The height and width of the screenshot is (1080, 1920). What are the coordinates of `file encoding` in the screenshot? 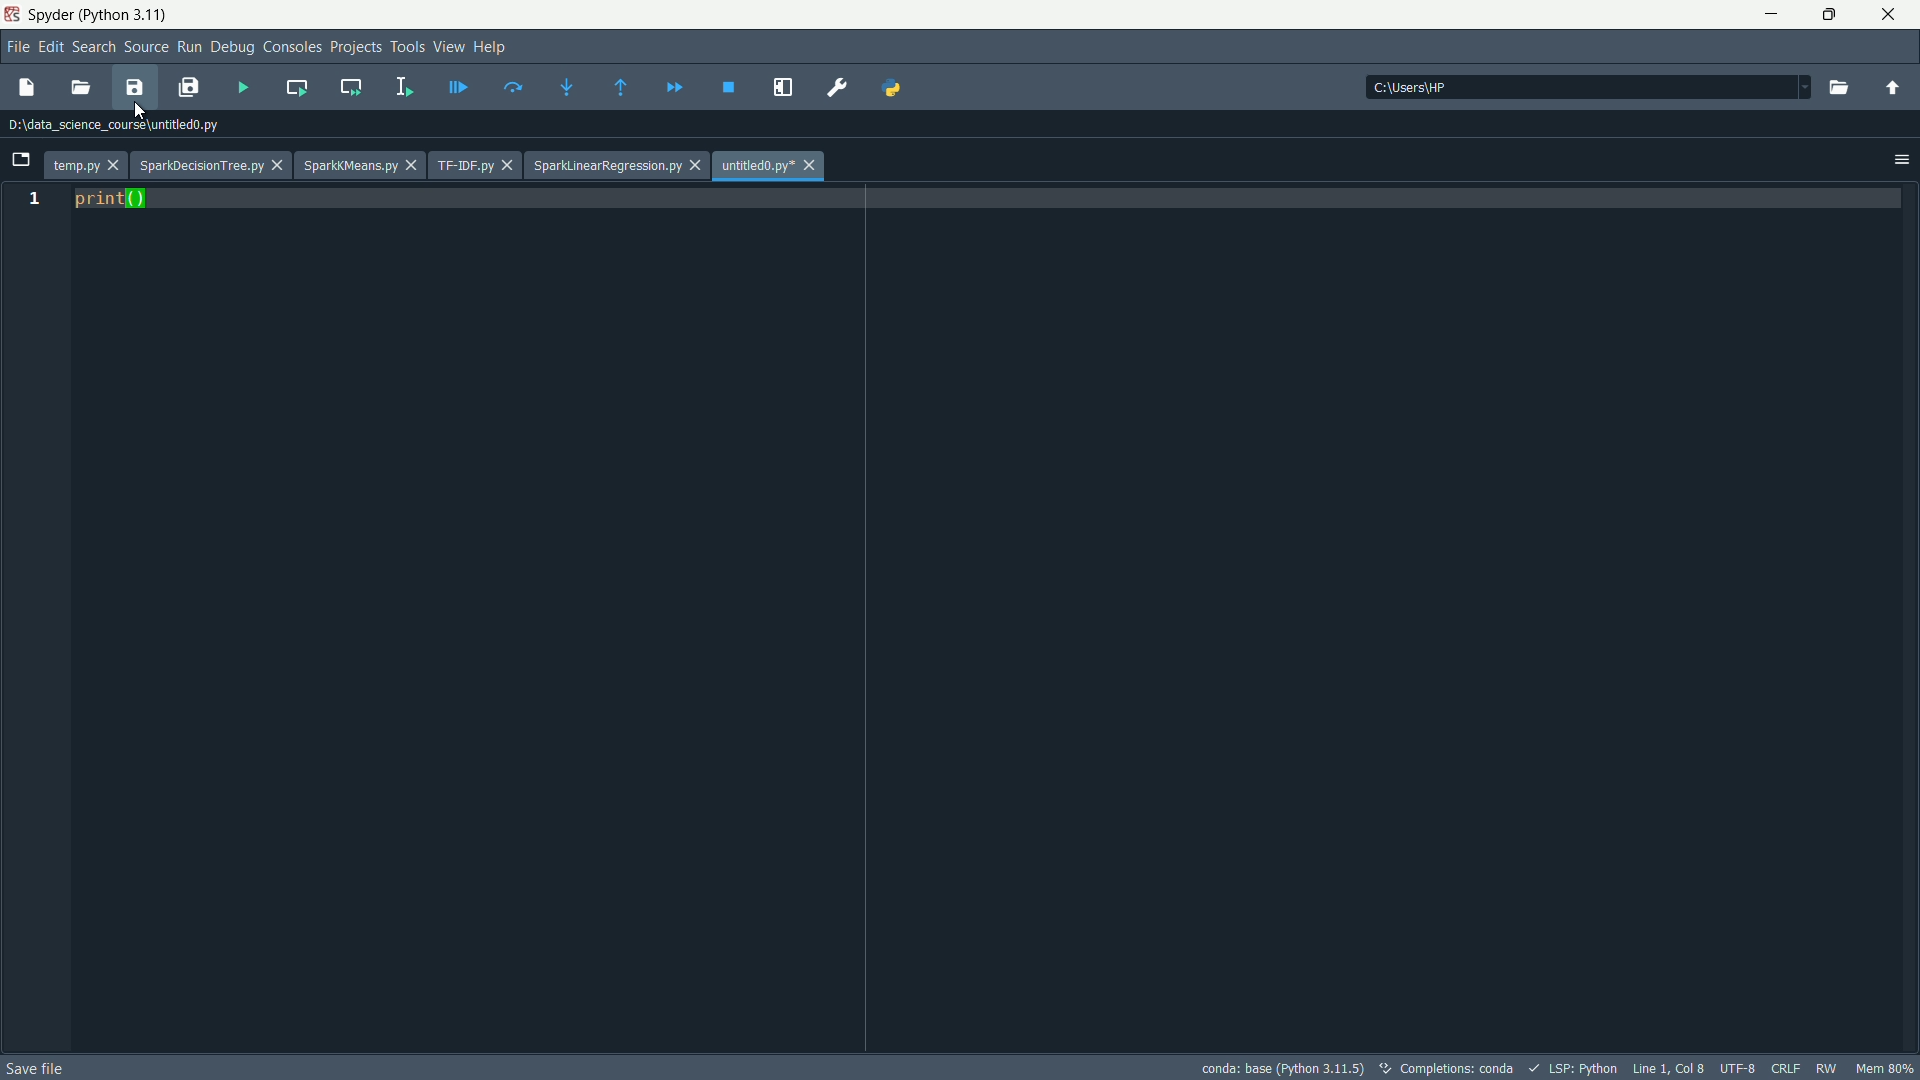 It's located at (1738, 1068).